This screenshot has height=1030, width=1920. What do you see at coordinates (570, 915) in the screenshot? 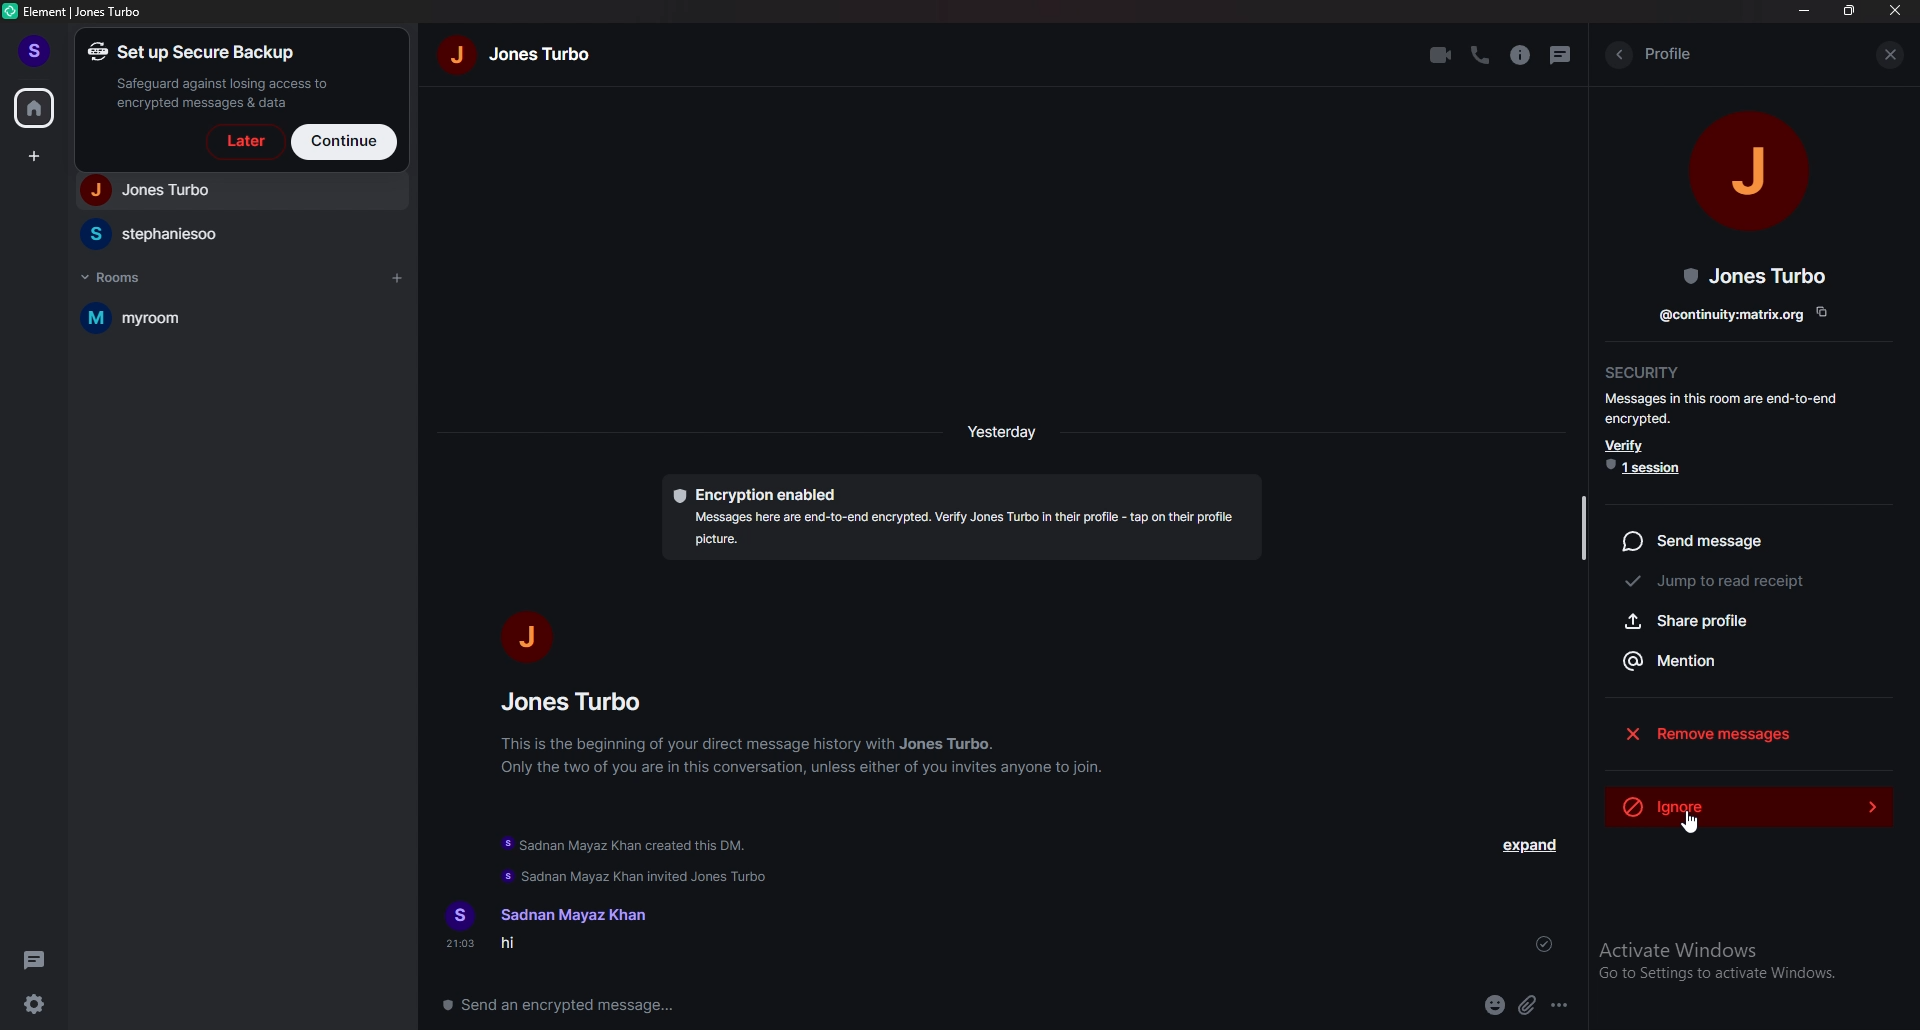
I see `name` at bounding box center [570, 915].